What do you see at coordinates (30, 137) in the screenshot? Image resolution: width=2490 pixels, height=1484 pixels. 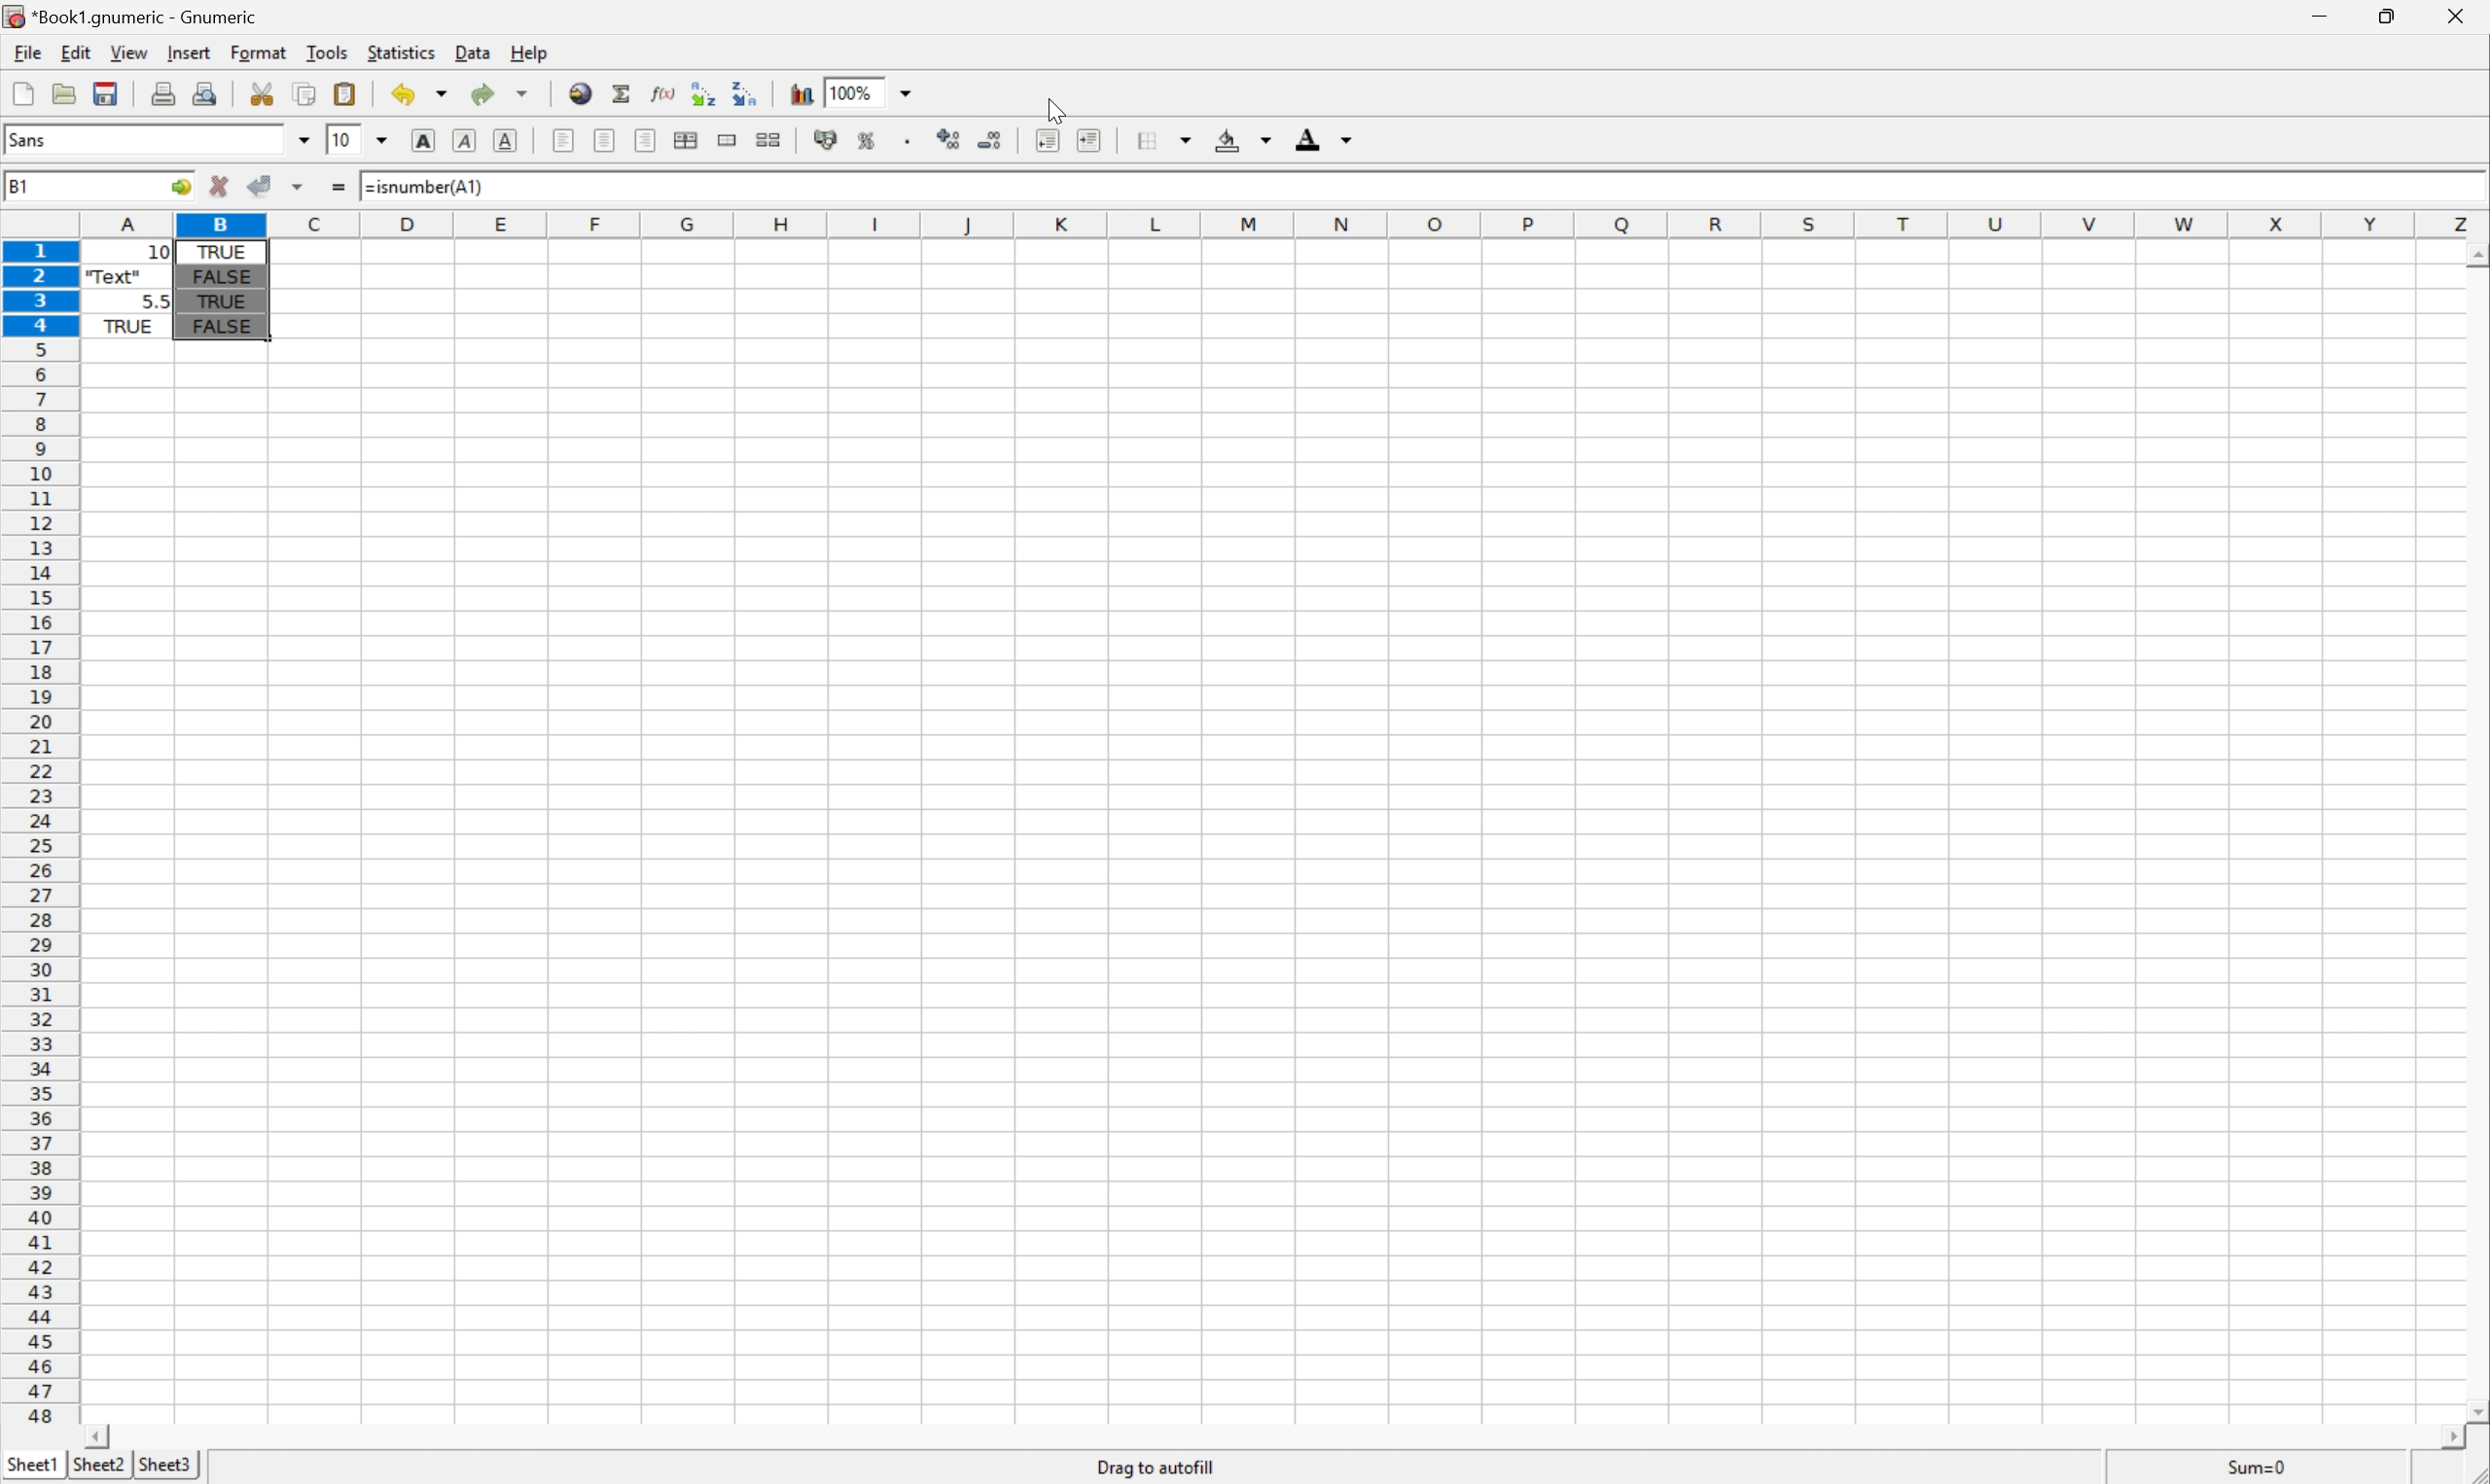 I see `Sans` at bounding box center [30, 137].